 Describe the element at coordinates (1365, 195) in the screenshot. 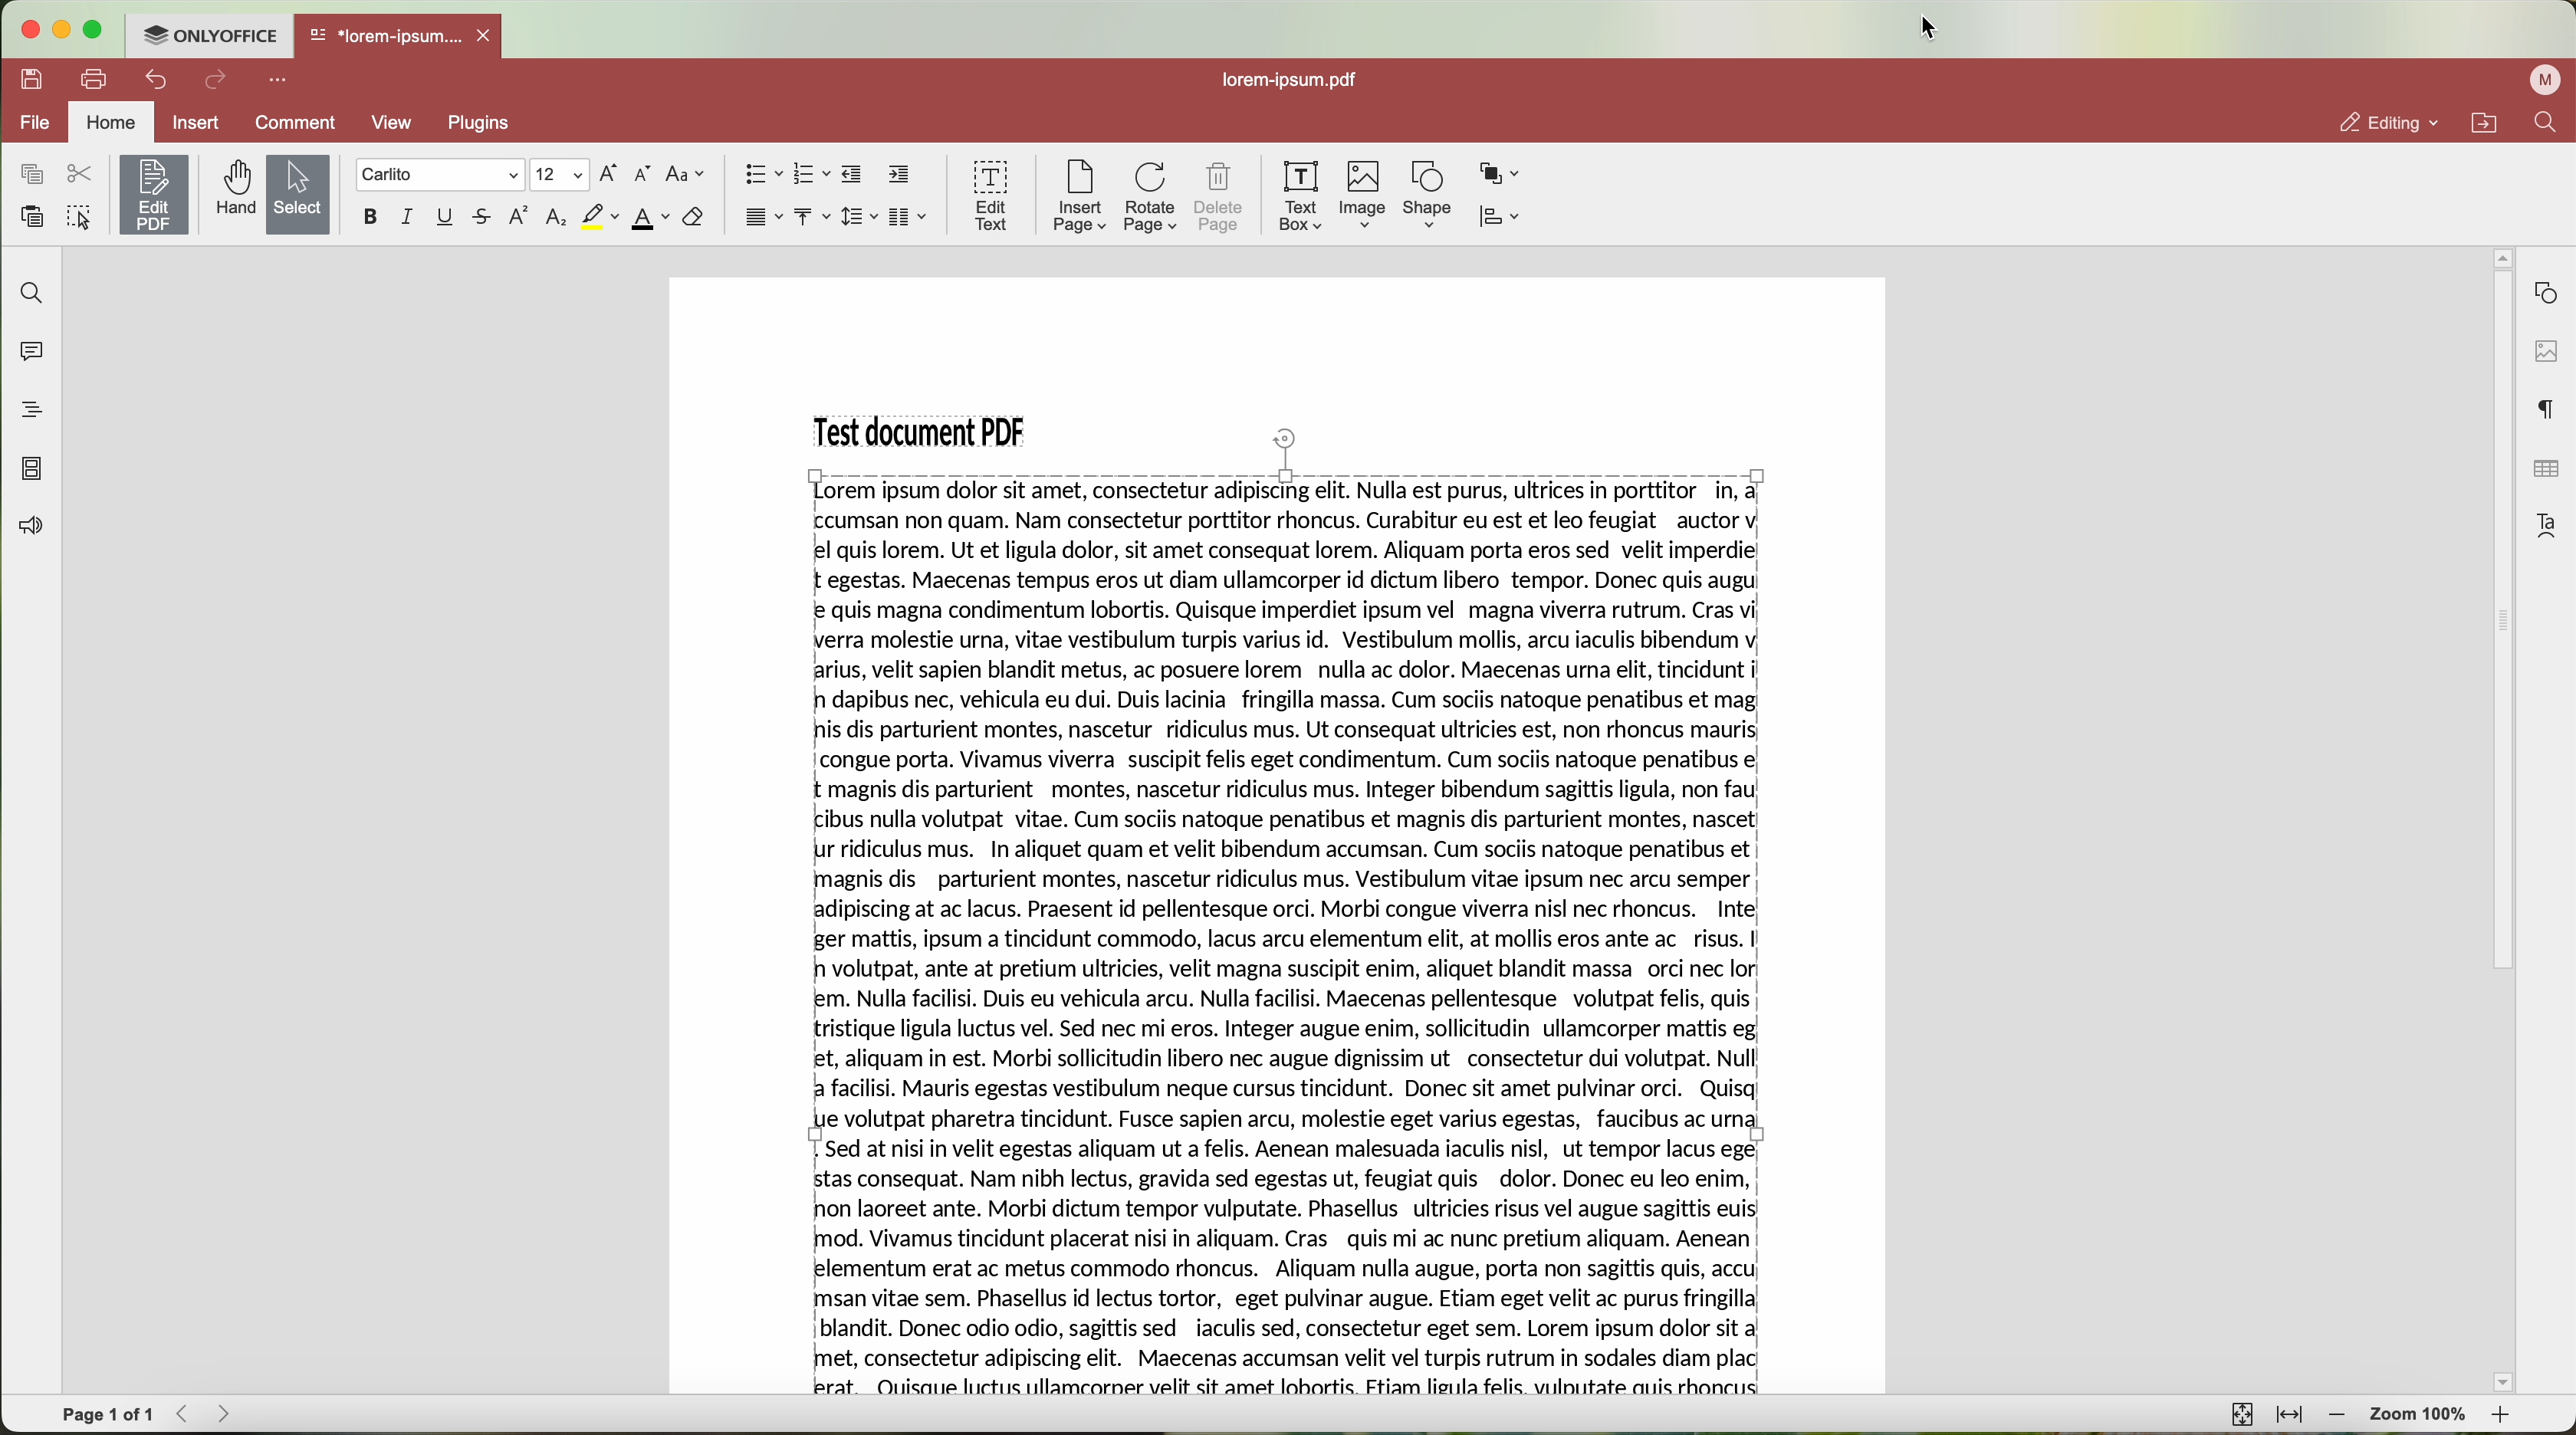

I see `image` at that location.